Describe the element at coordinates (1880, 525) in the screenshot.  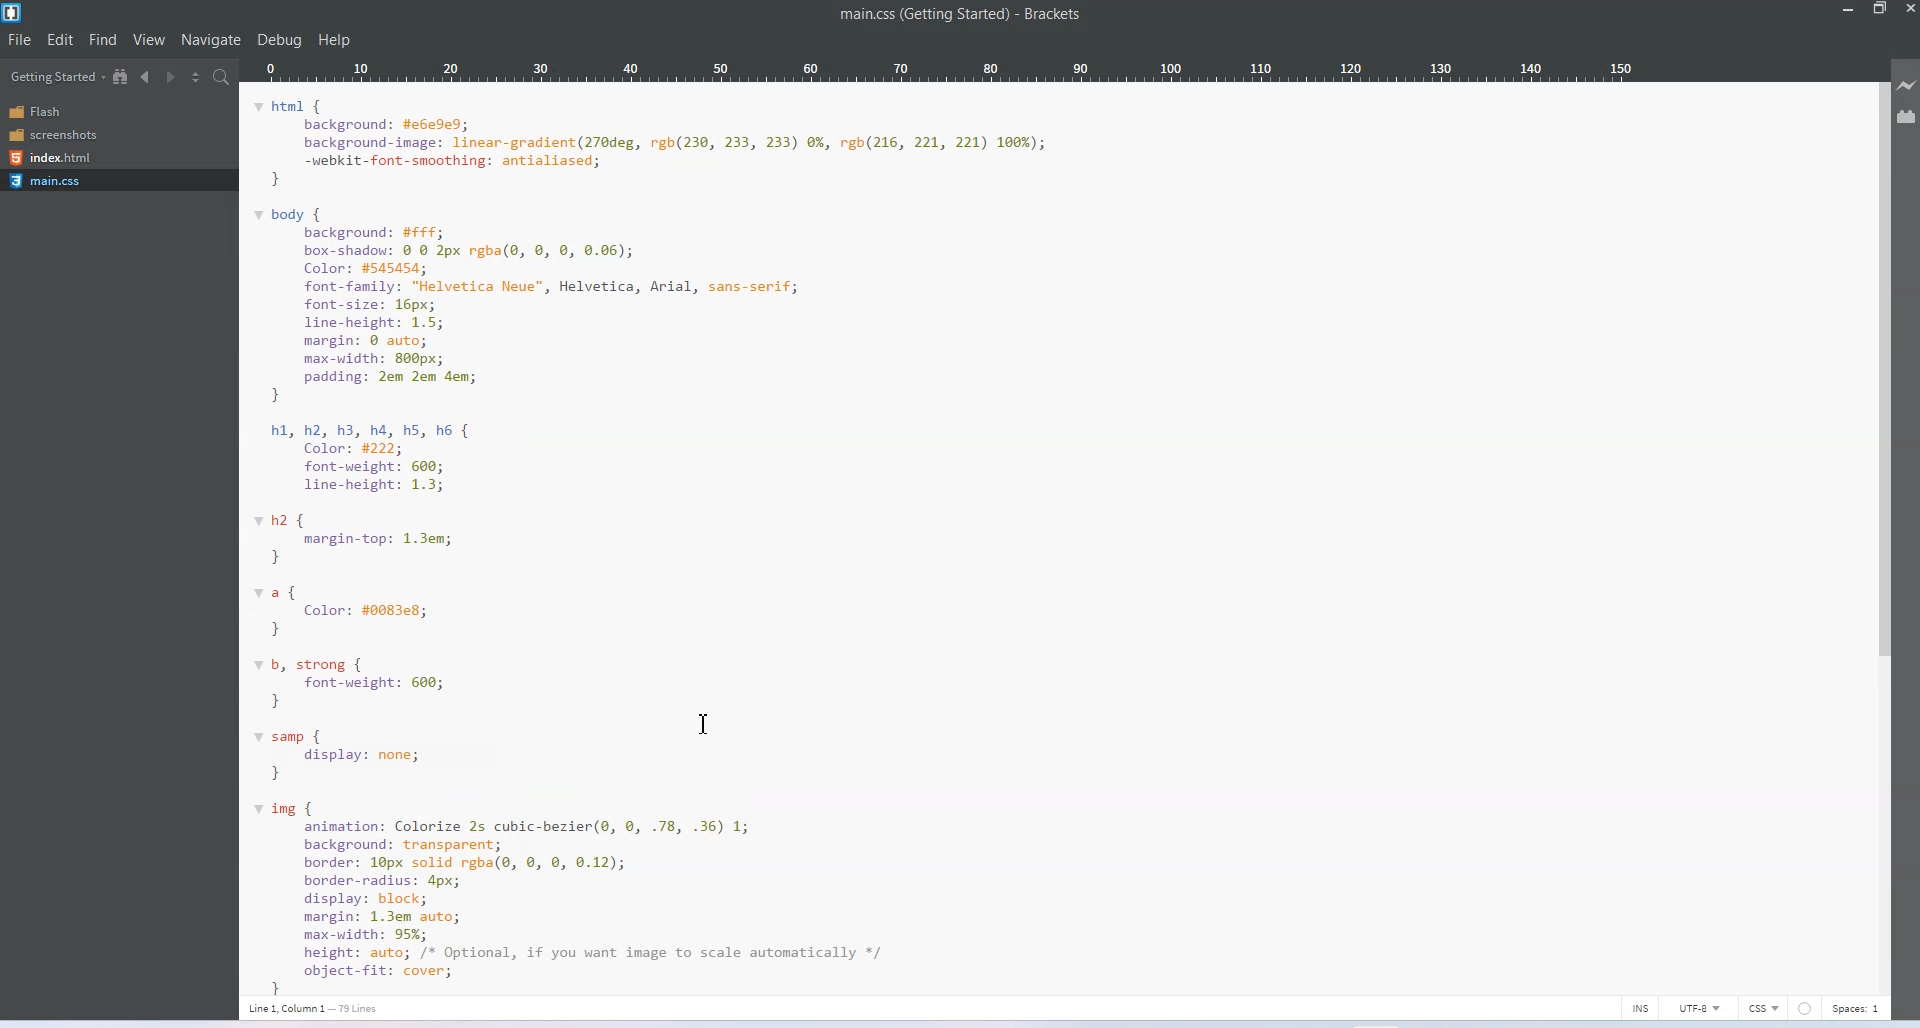
I see `Vertical Scrollbar` at that location.